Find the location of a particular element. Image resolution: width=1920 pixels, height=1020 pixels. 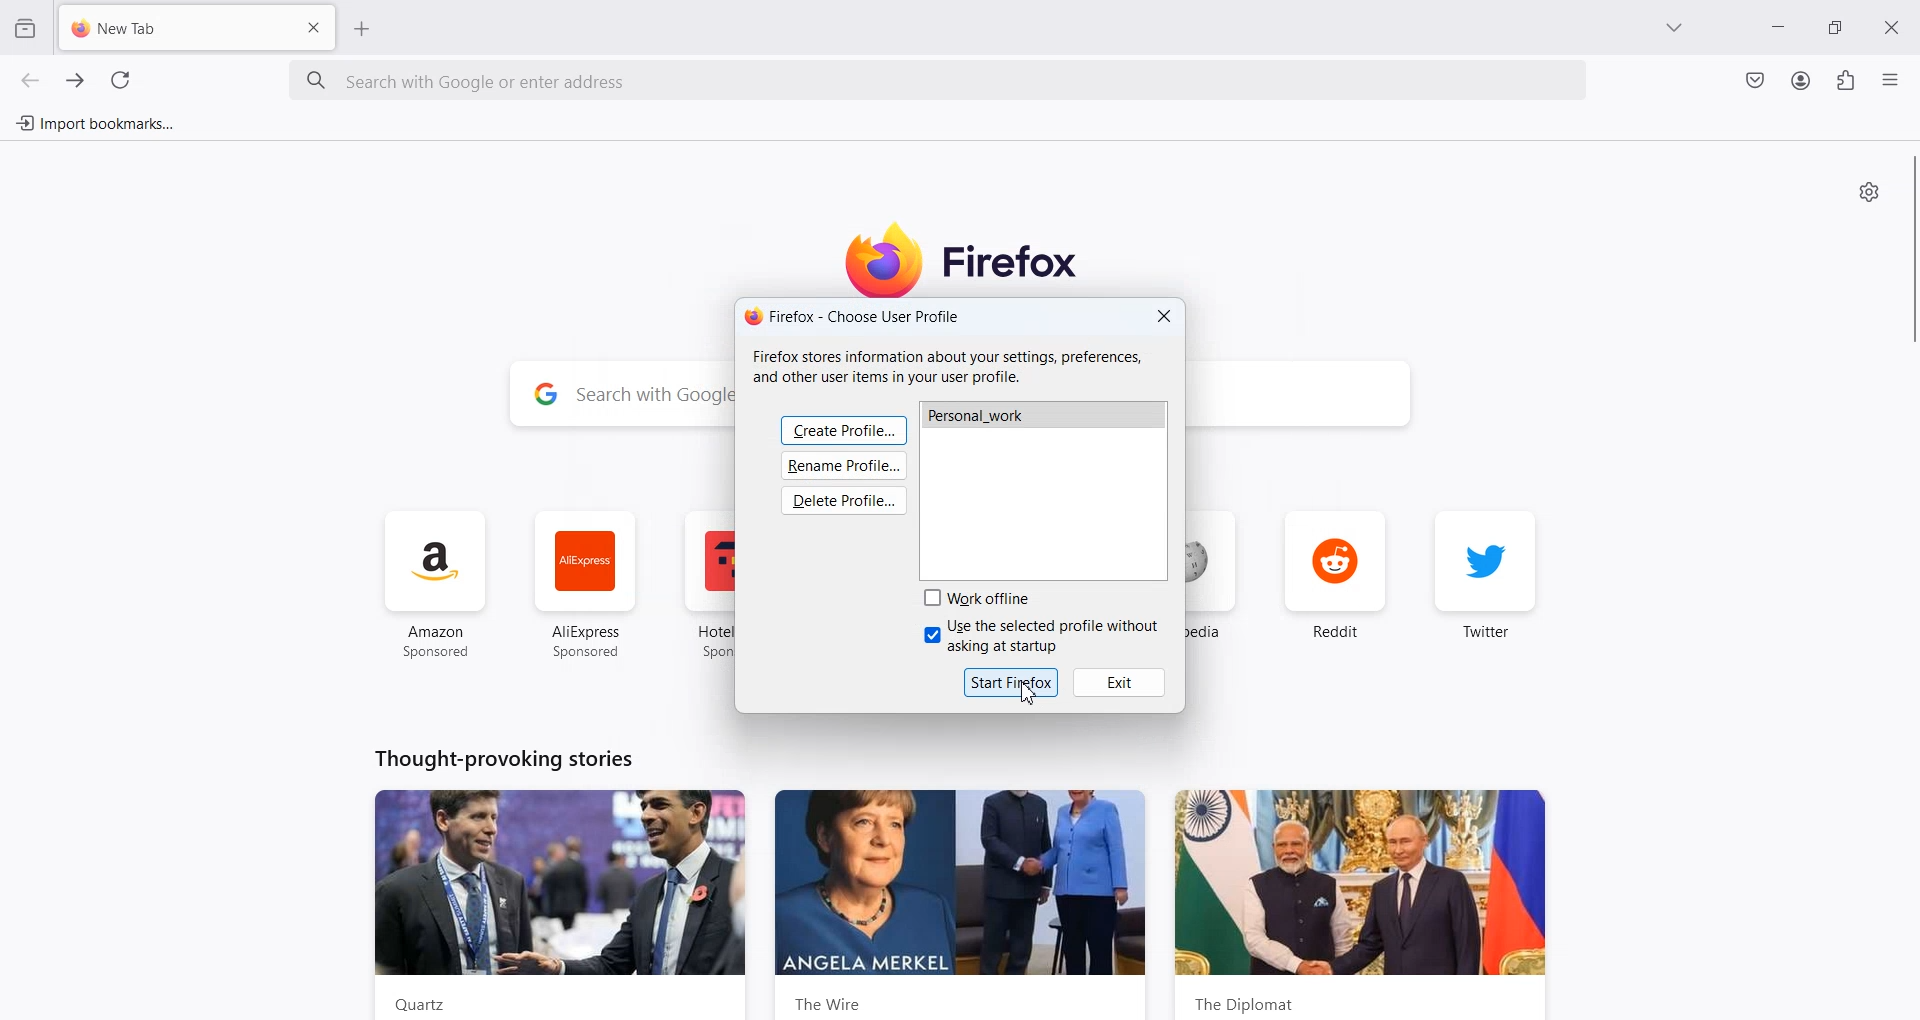

Delete Profile is located at coordinates (846, 502).